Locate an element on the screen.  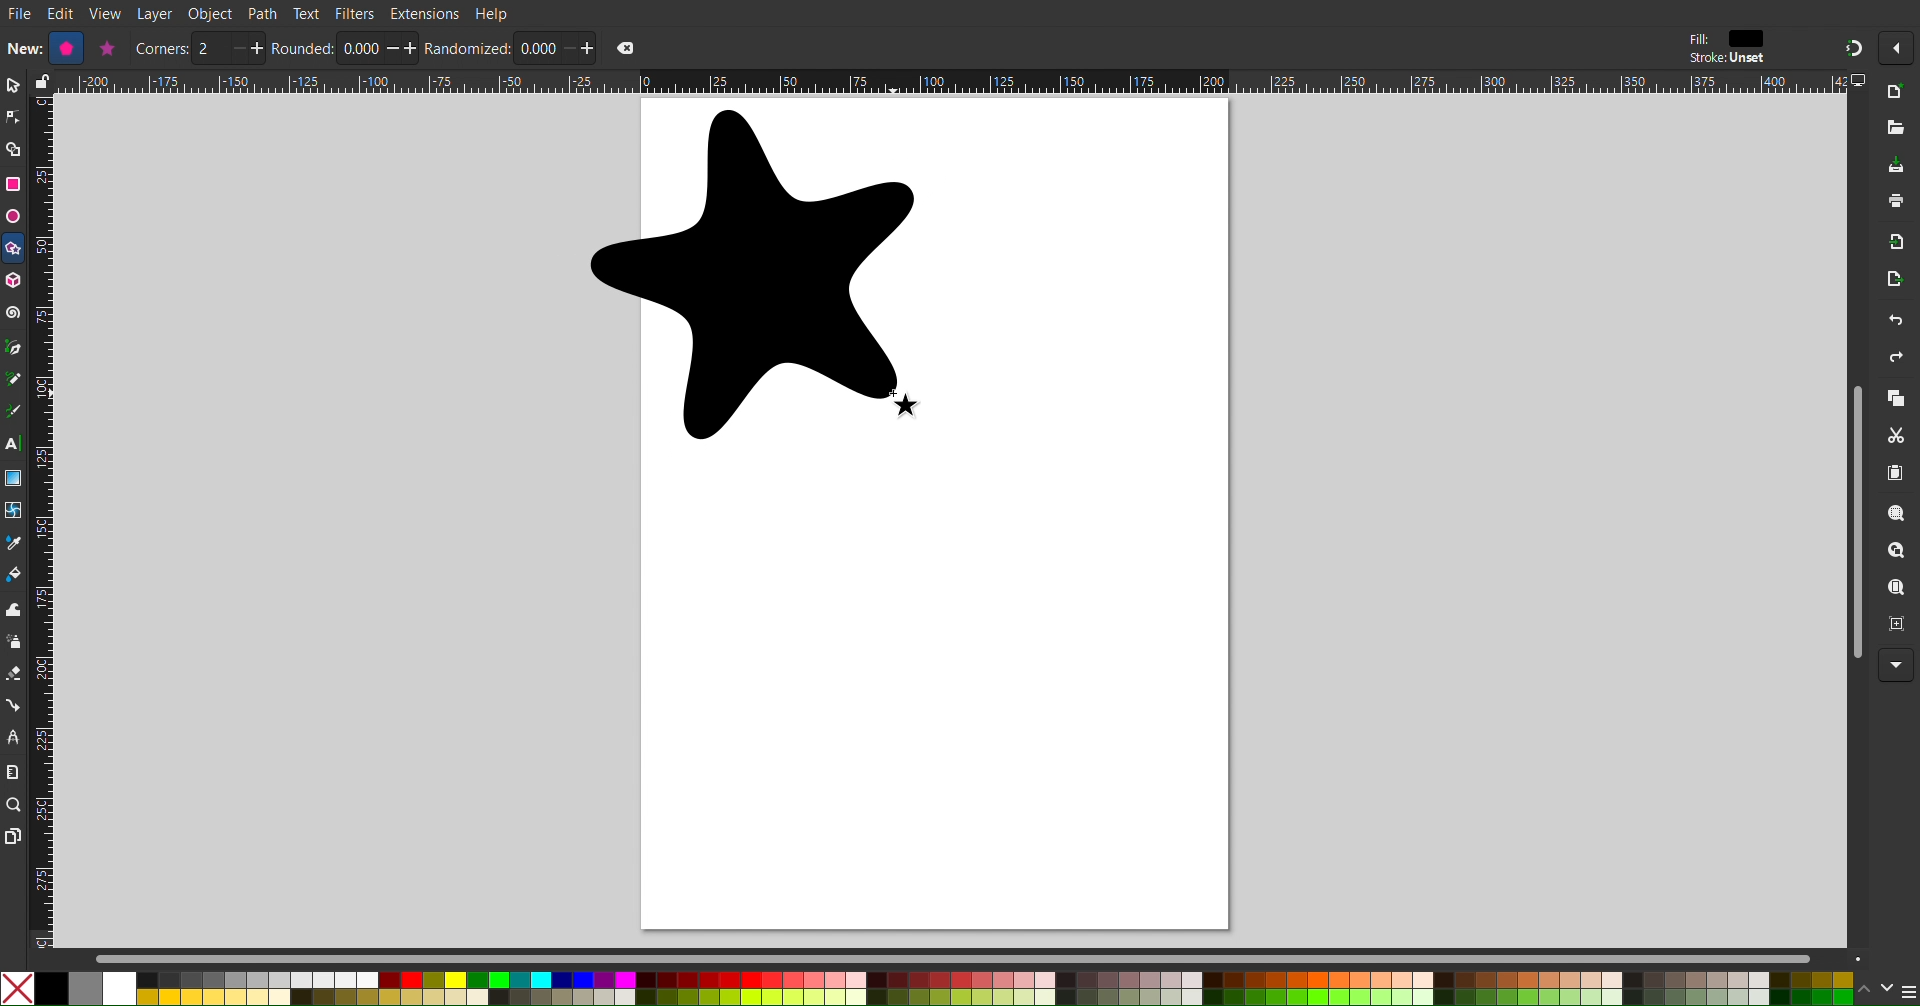
Scrollbar is located at coordinates (981, 958).